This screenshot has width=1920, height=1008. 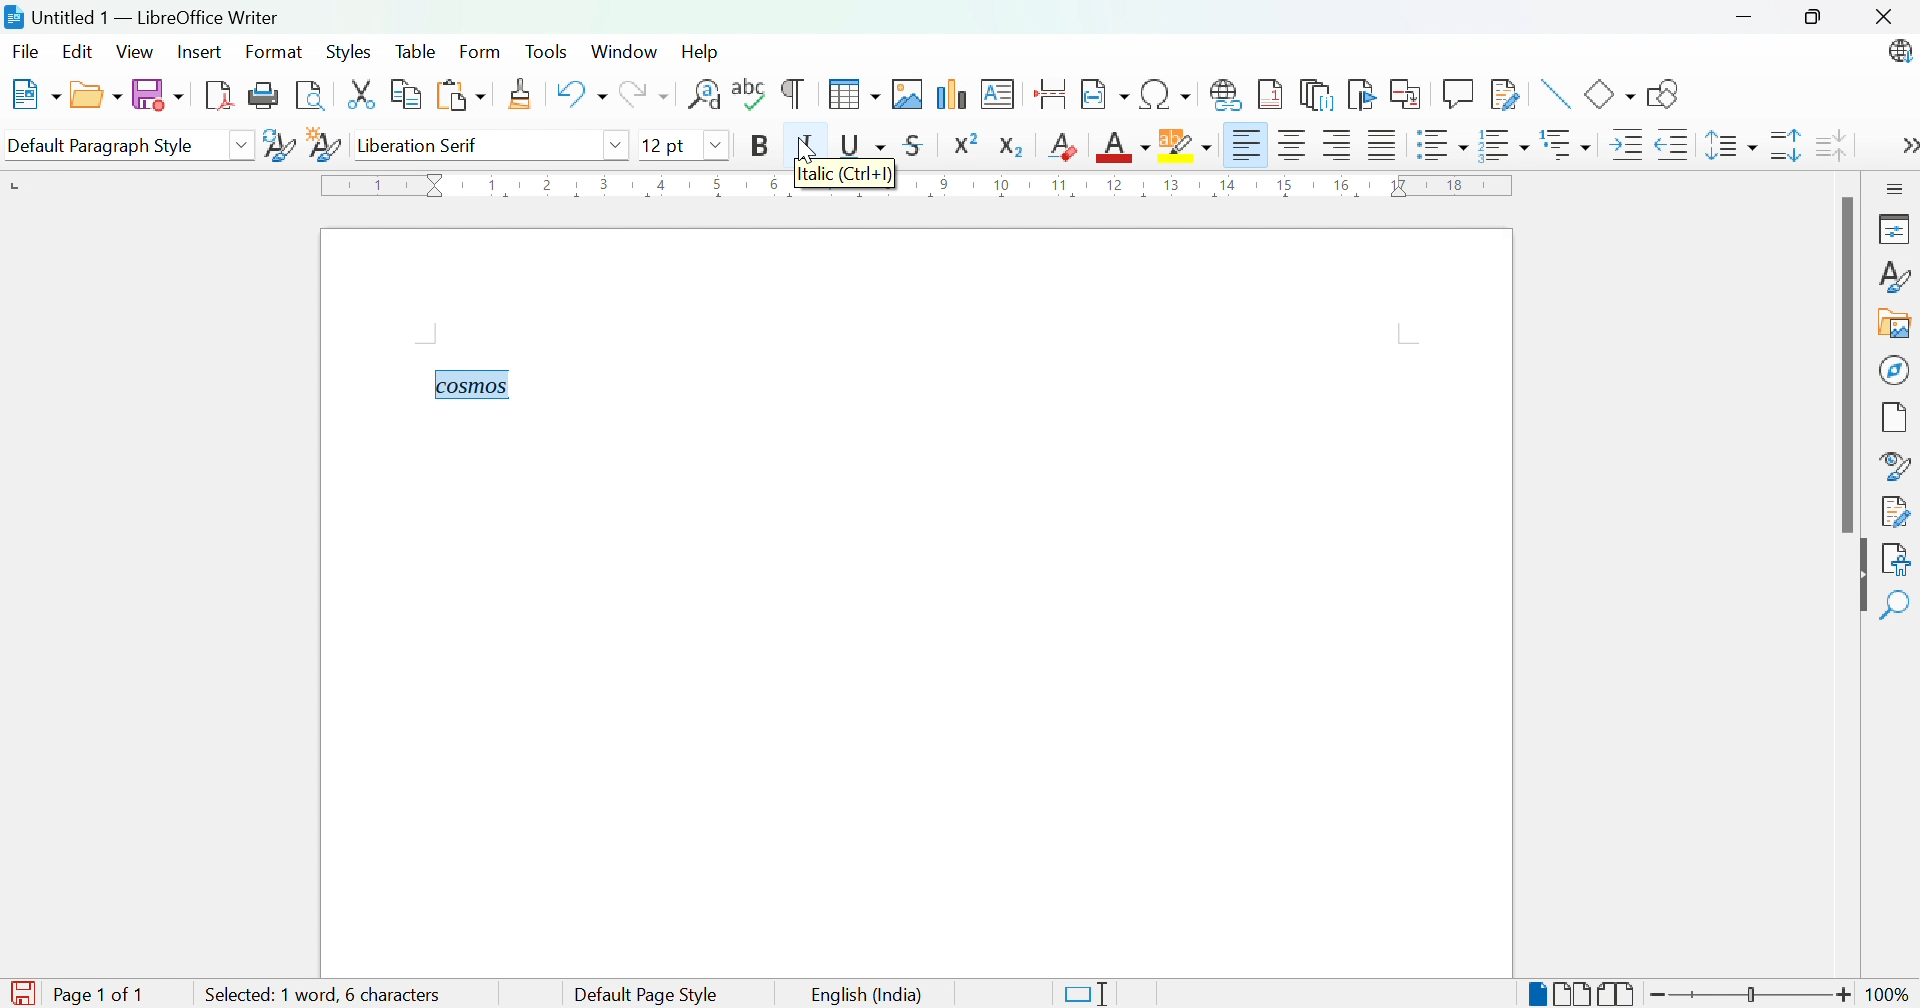 I want to click on Untitled 1 - LibreOffice Writer, so click(x=140, y=16).